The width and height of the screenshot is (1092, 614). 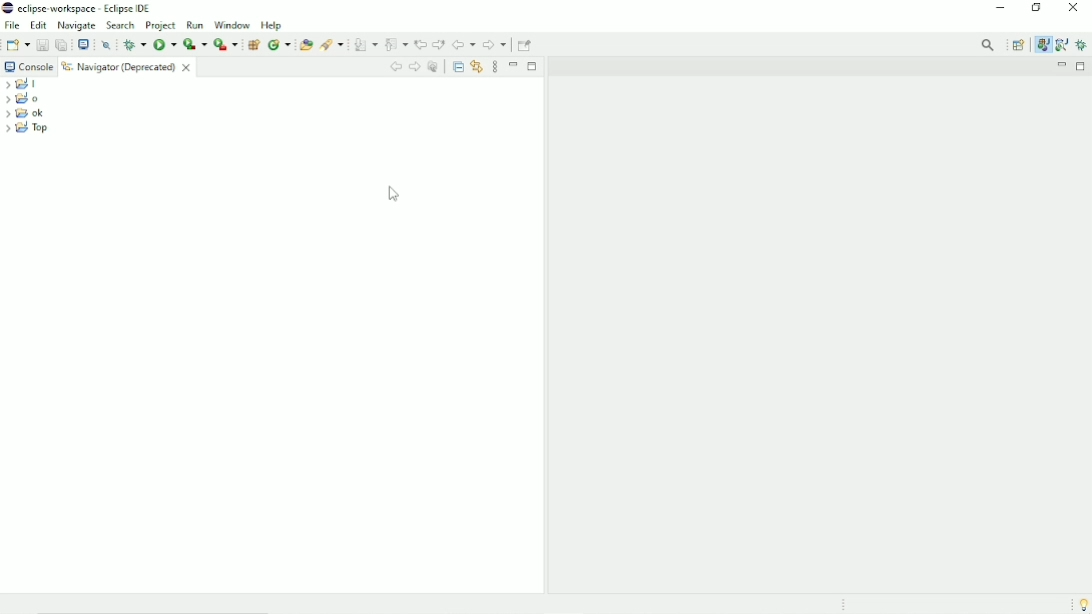 I want to click on I, so click(x=23, y=84).